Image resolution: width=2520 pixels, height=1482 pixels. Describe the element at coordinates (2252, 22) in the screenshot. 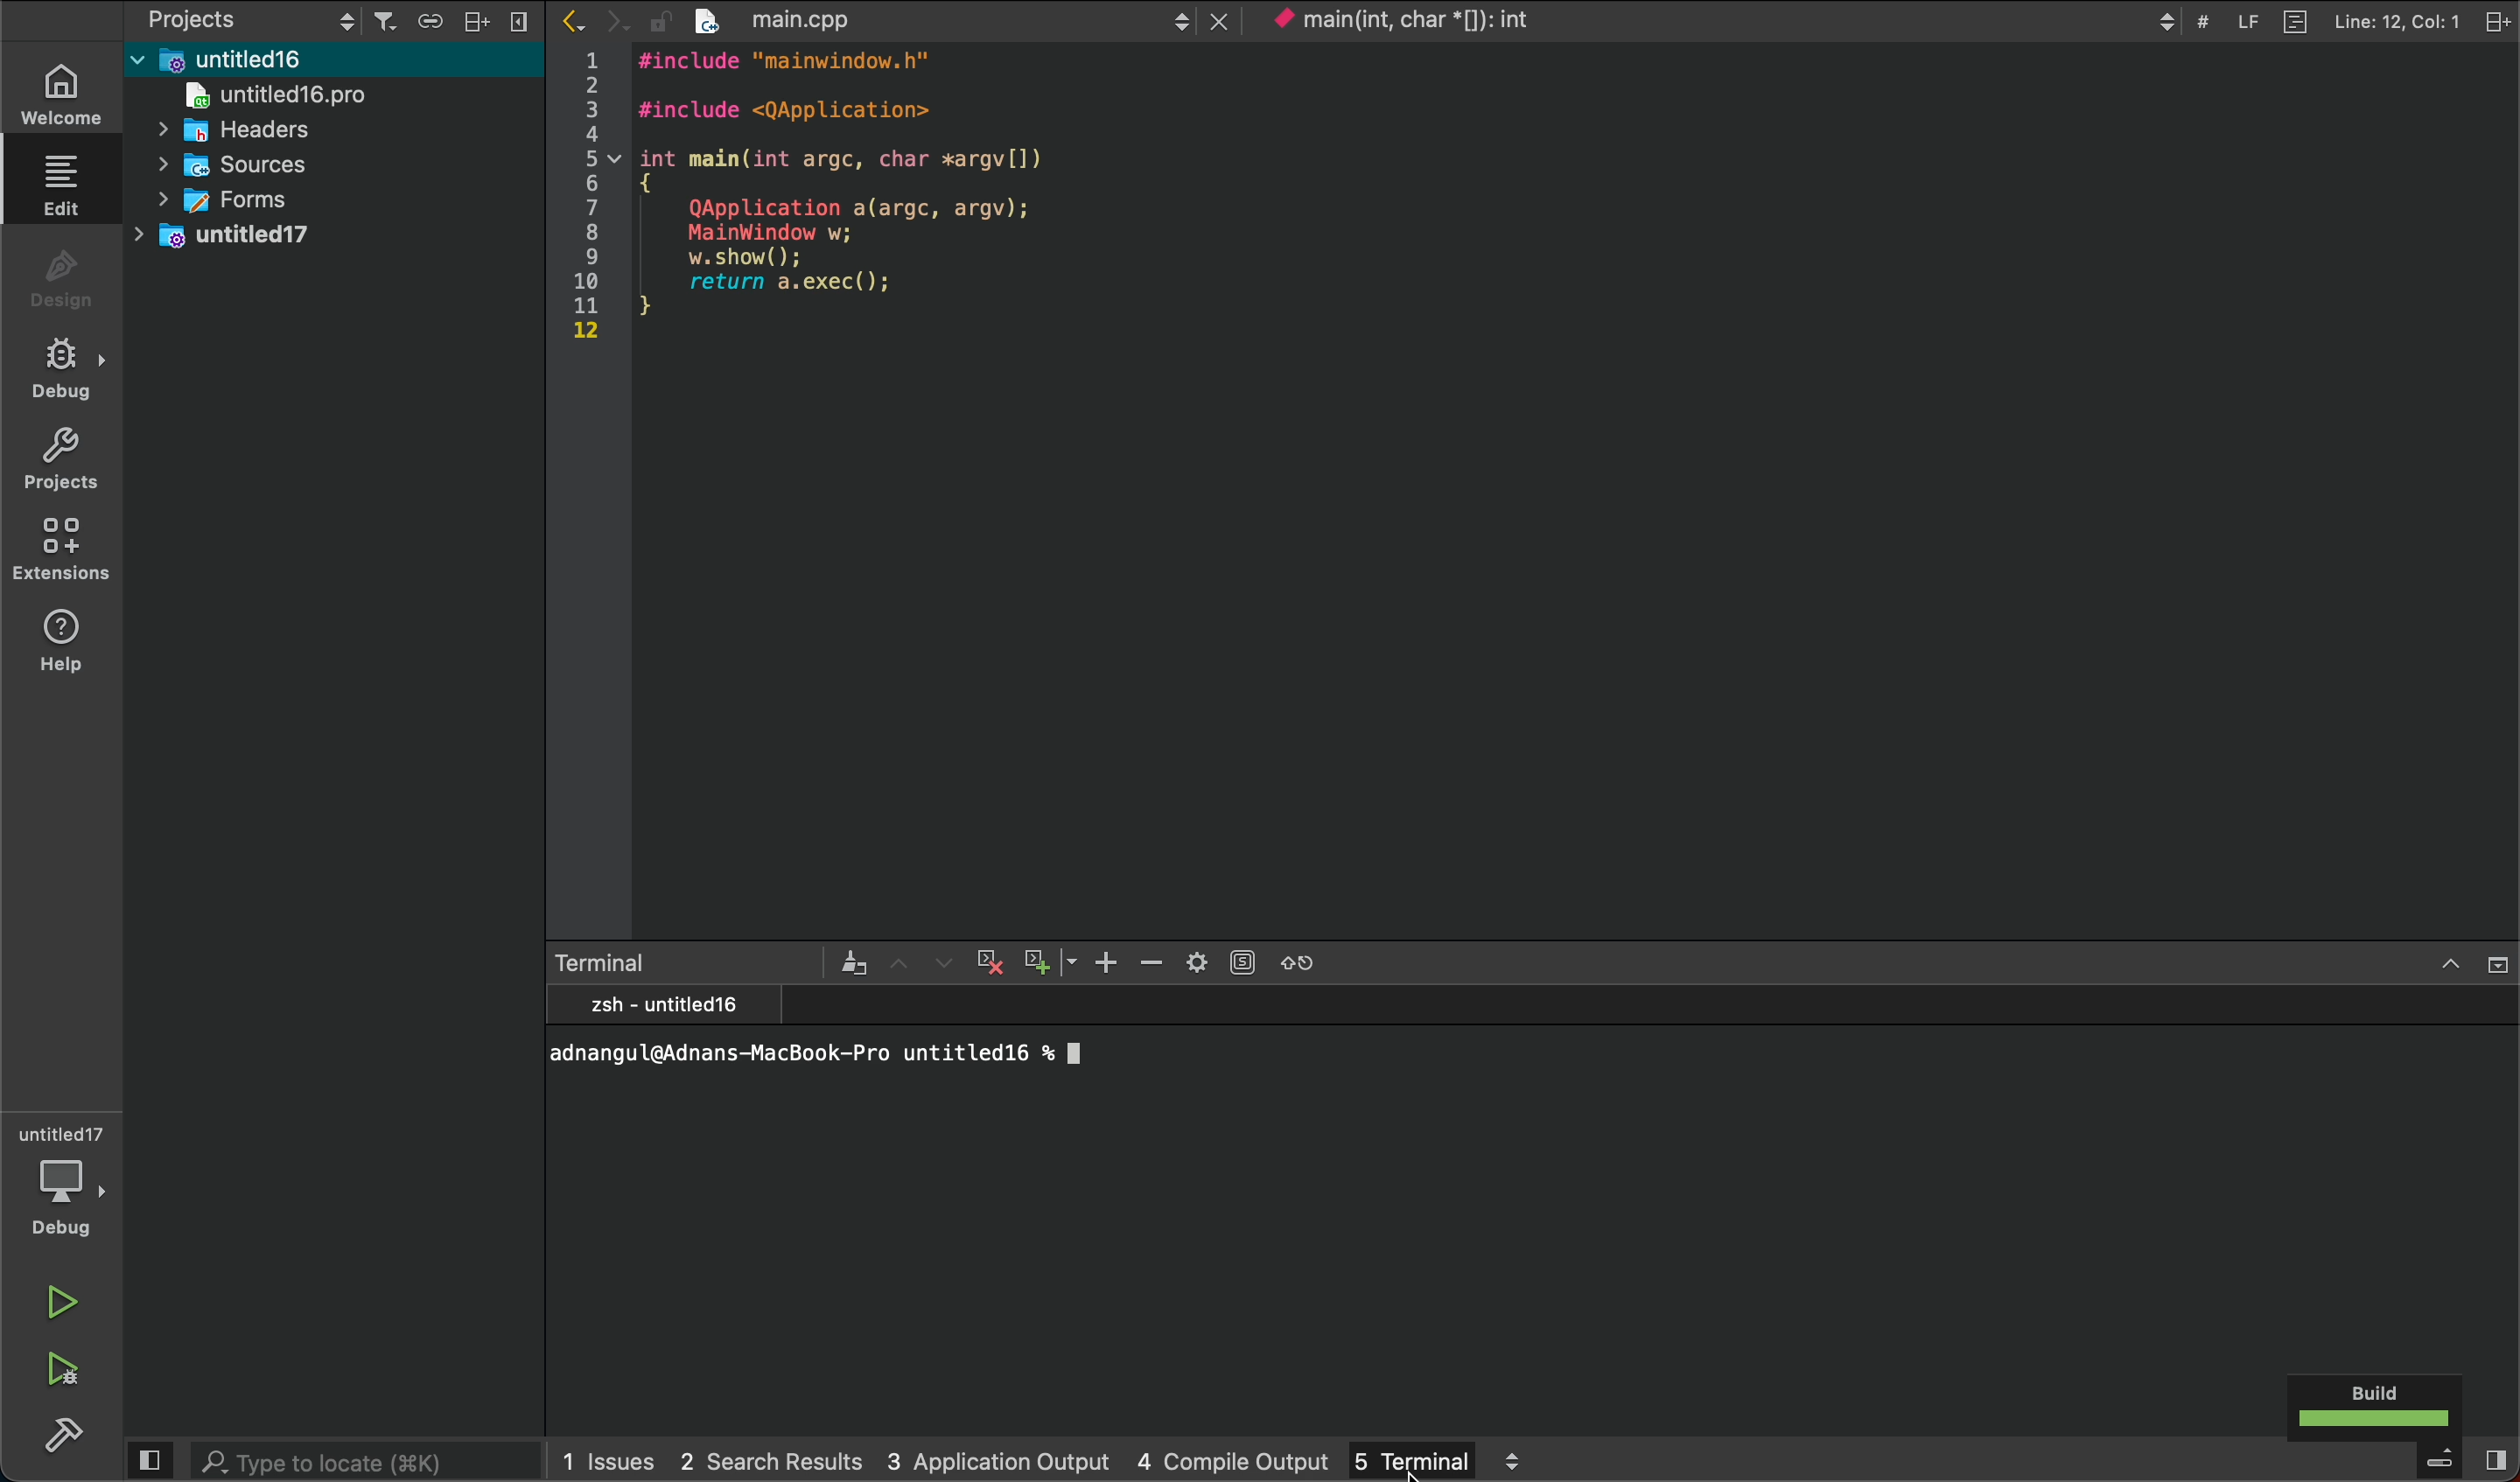

I see `LF` at that location.